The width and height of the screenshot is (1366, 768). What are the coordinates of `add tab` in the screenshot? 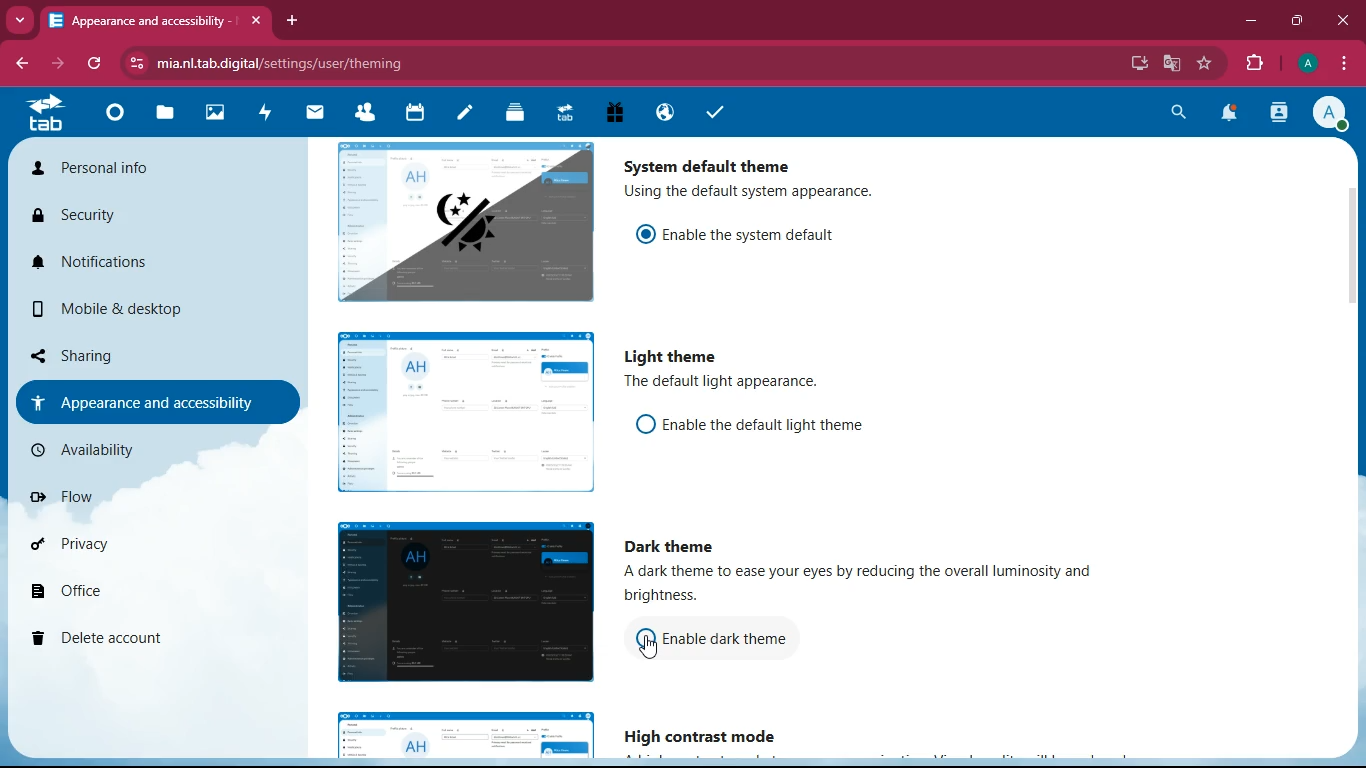 It's located at (294, 21).